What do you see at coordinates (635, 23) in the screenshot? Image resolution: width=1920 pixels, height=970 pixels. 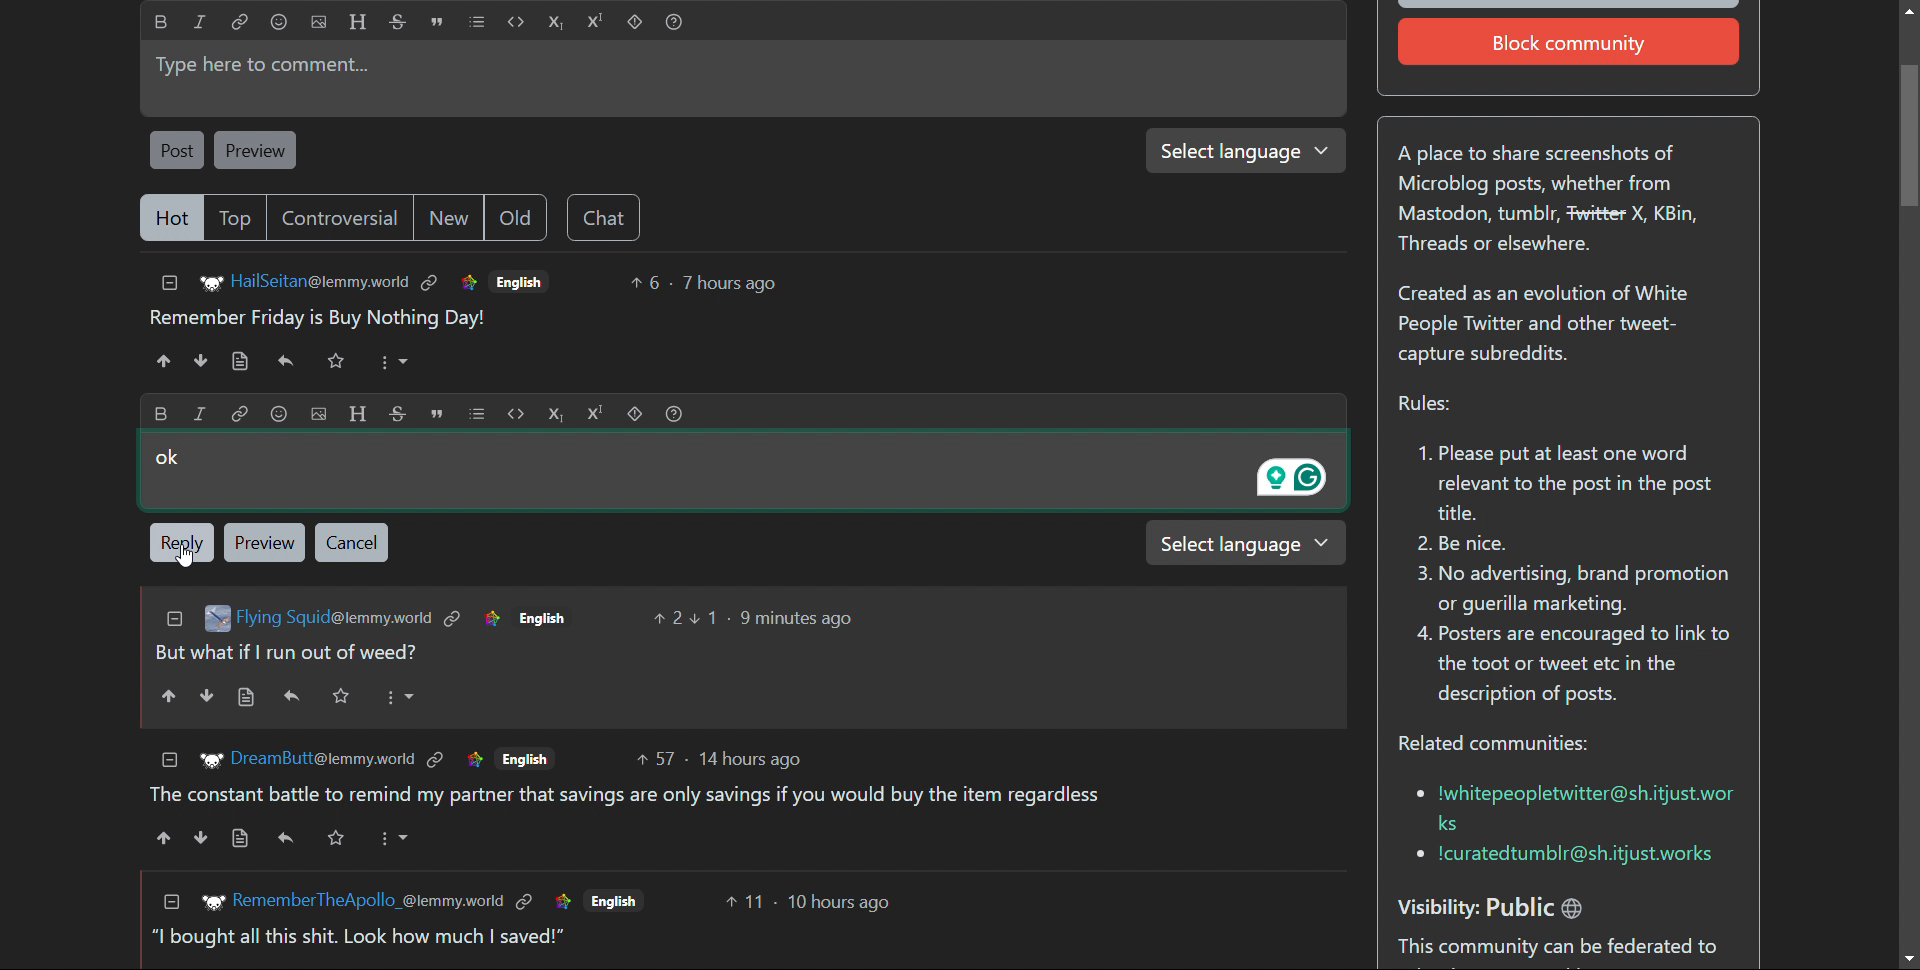 I see `spoiler` at bounding box center [635, 23].